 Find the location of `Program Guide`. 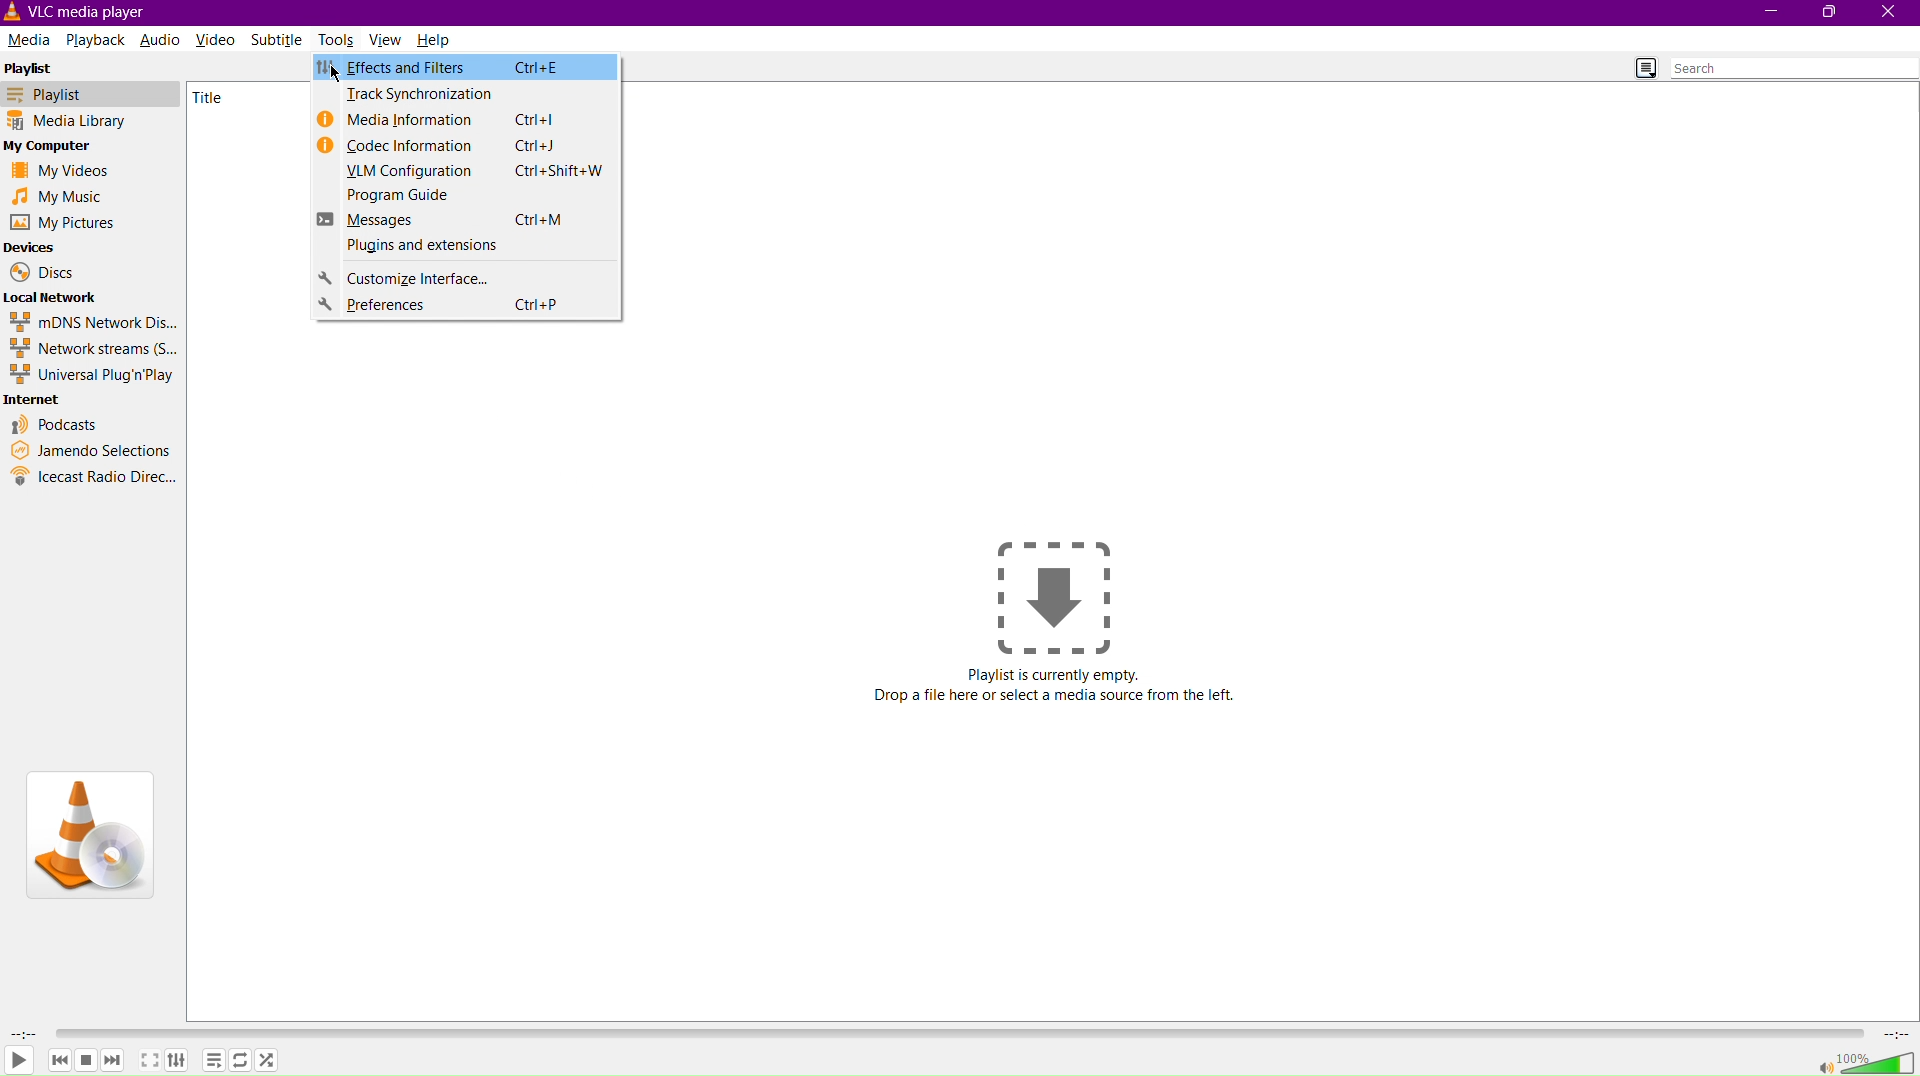

Program Guide is located at coordinates (467, 196).